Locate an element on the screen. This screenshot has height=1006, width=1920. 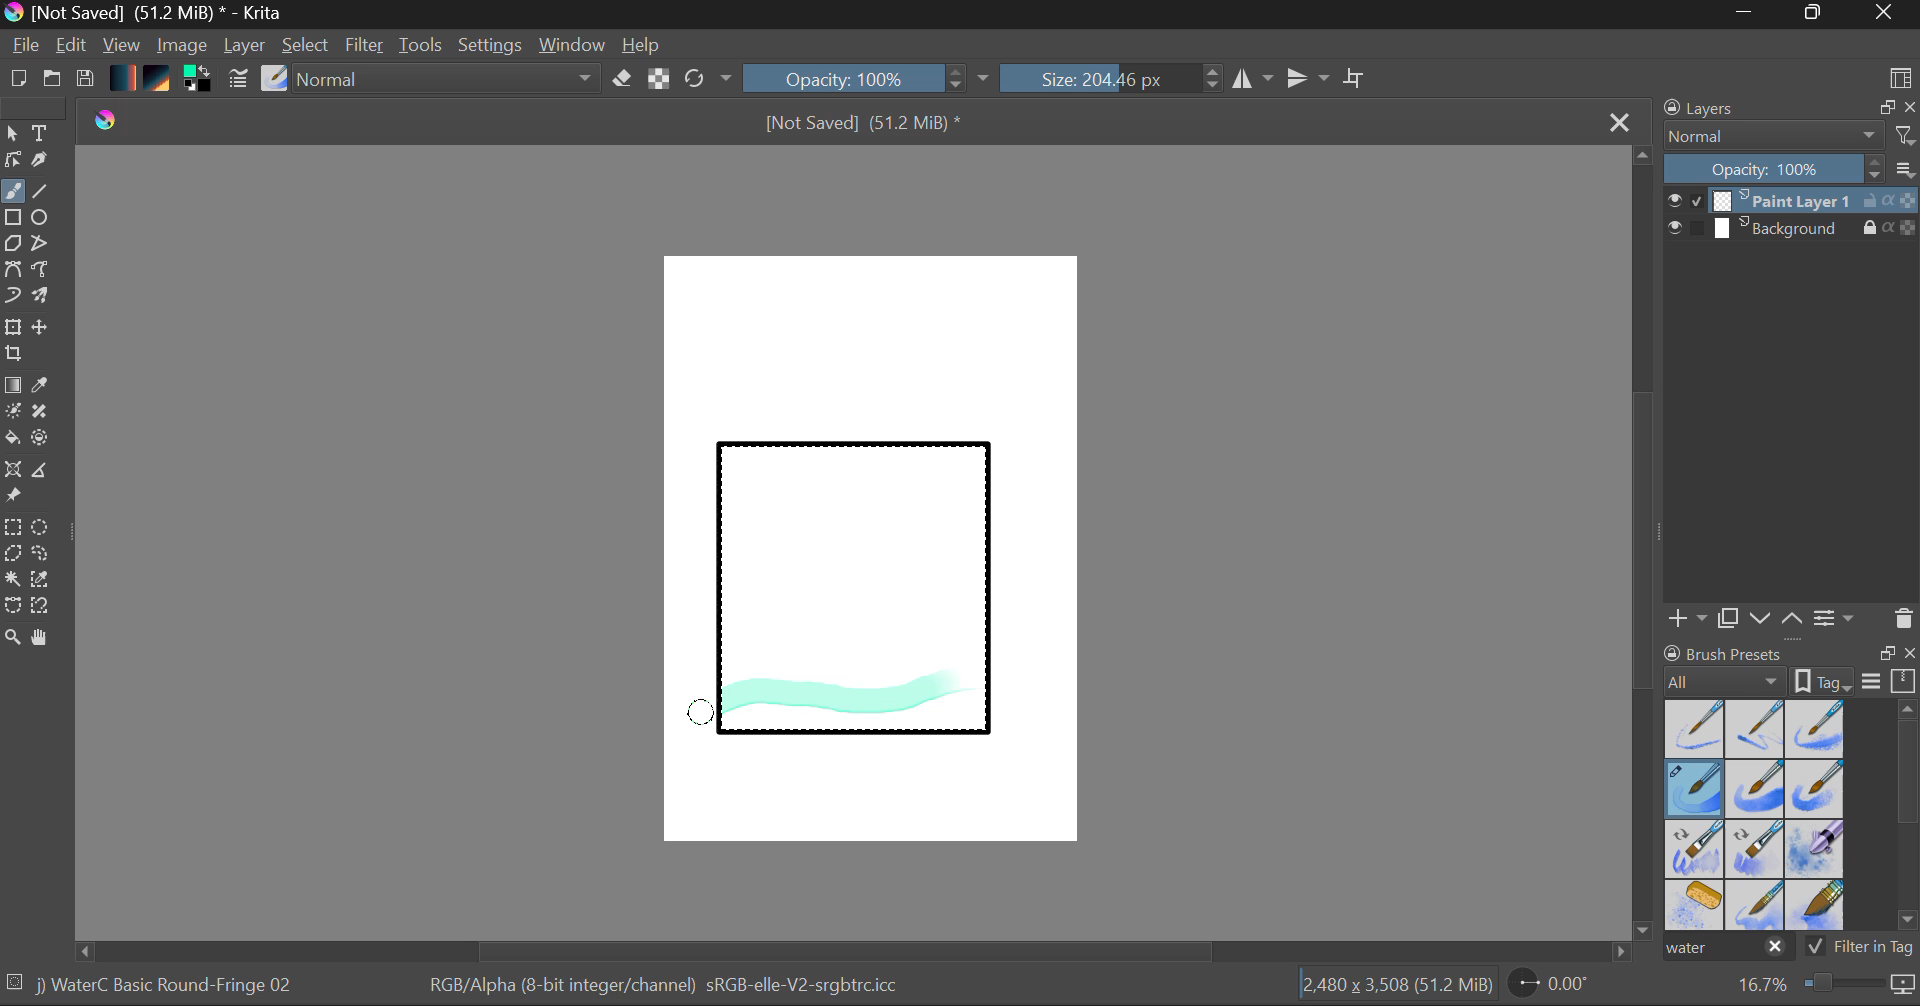
Dynamic Brush is located at coordinates (12, 296).